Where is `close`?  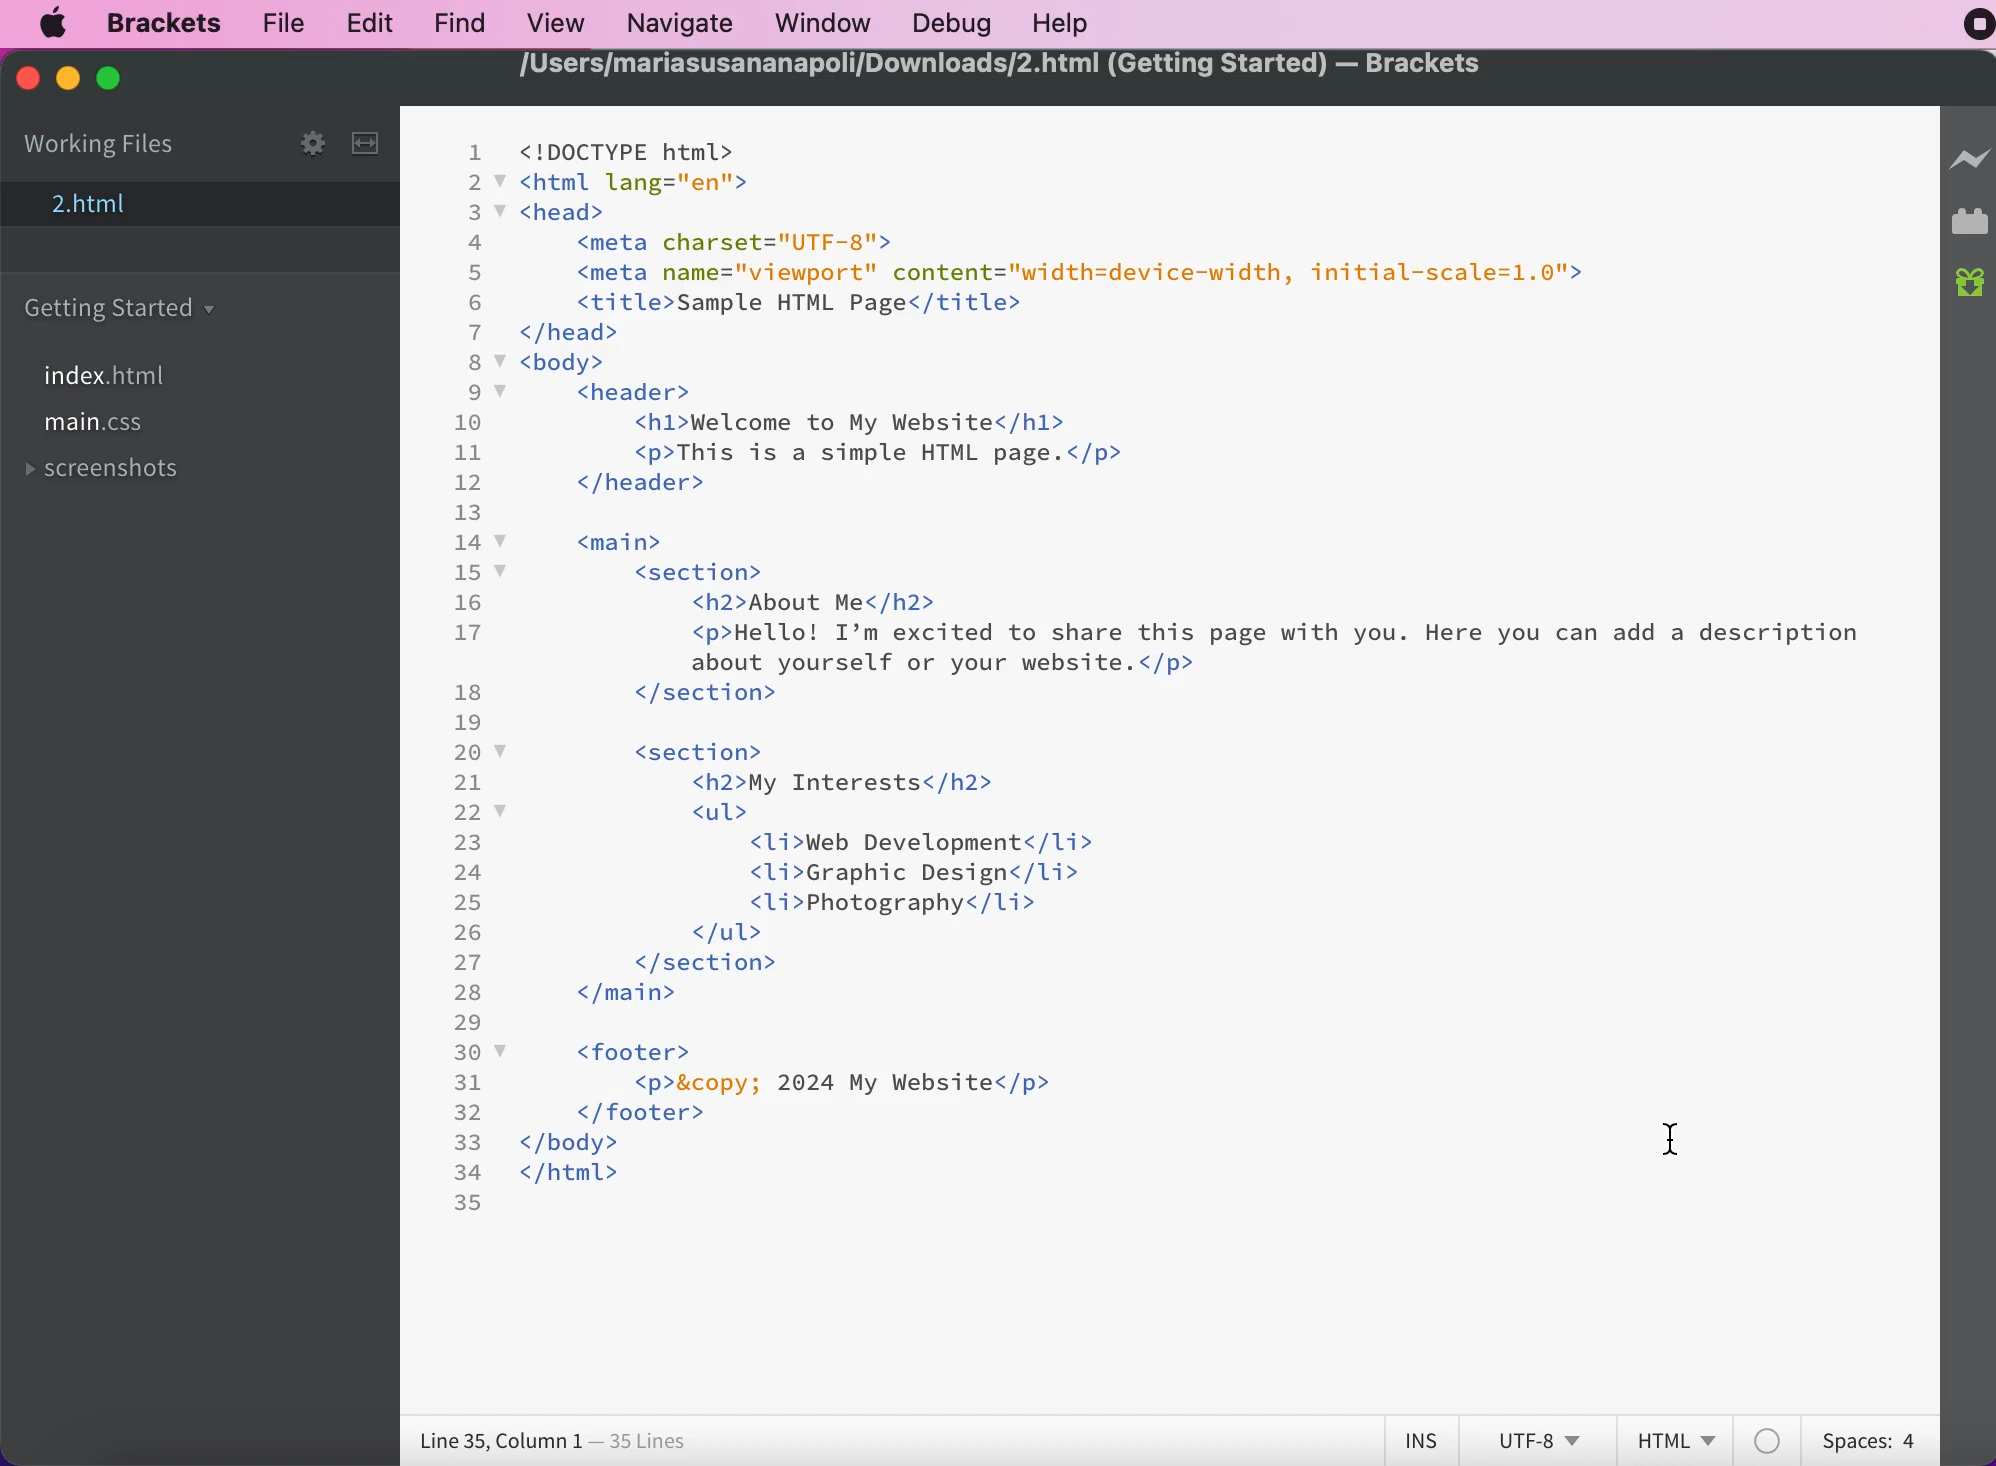
close is located at coordinates (30, 80).